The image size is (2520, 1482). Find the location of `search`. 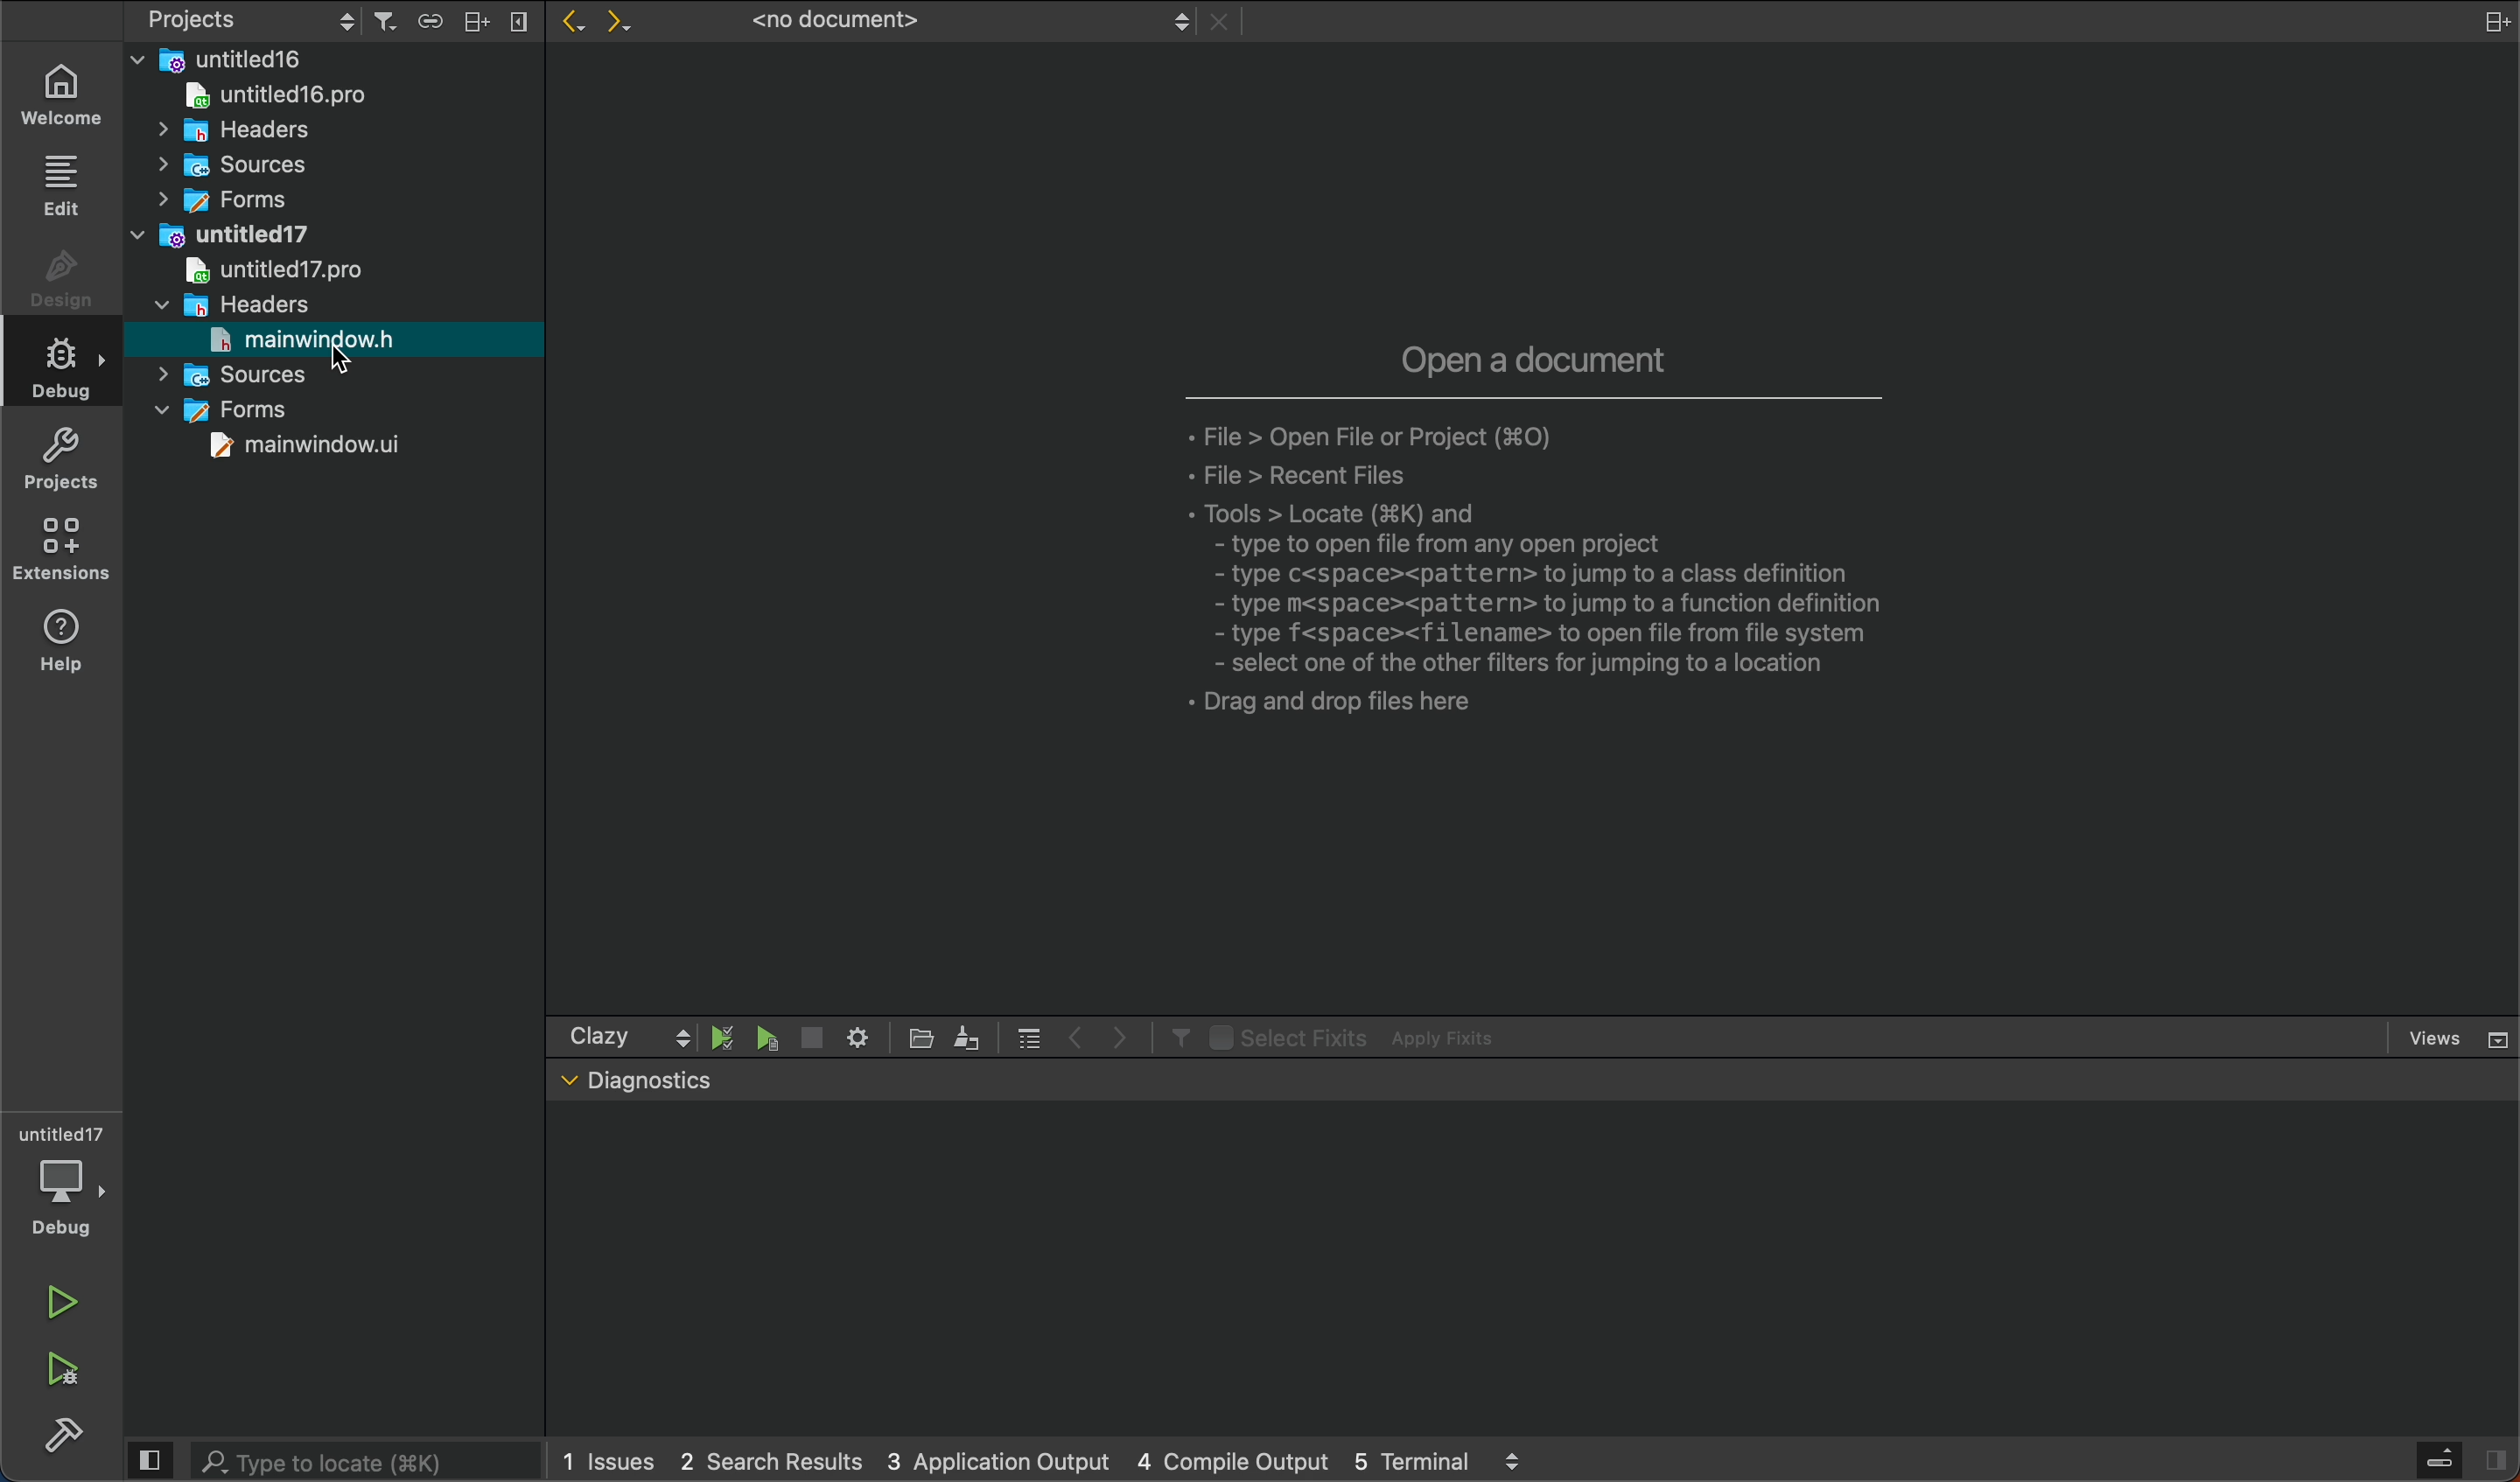

search is located at coordinates (327, 1458).